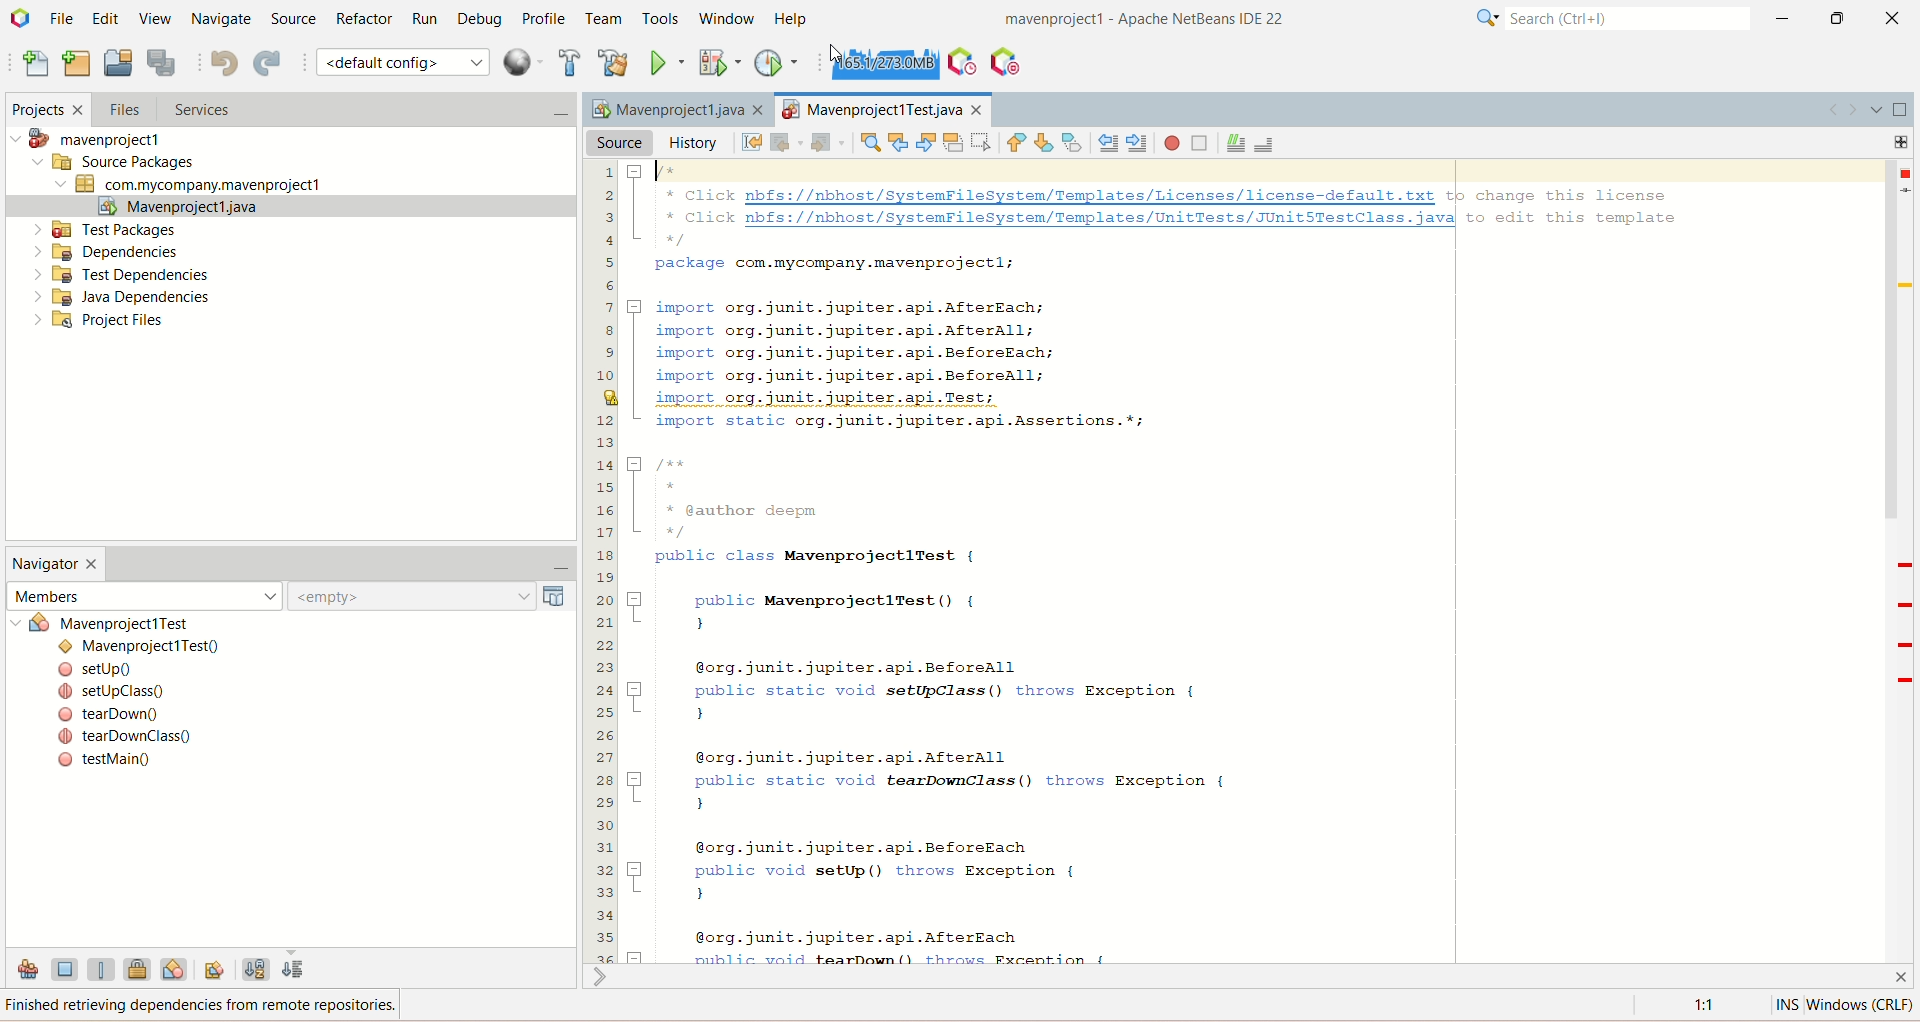 The height and width of the screenshot is (1022, 1920). I want to click on test packages, so click(109, 229).